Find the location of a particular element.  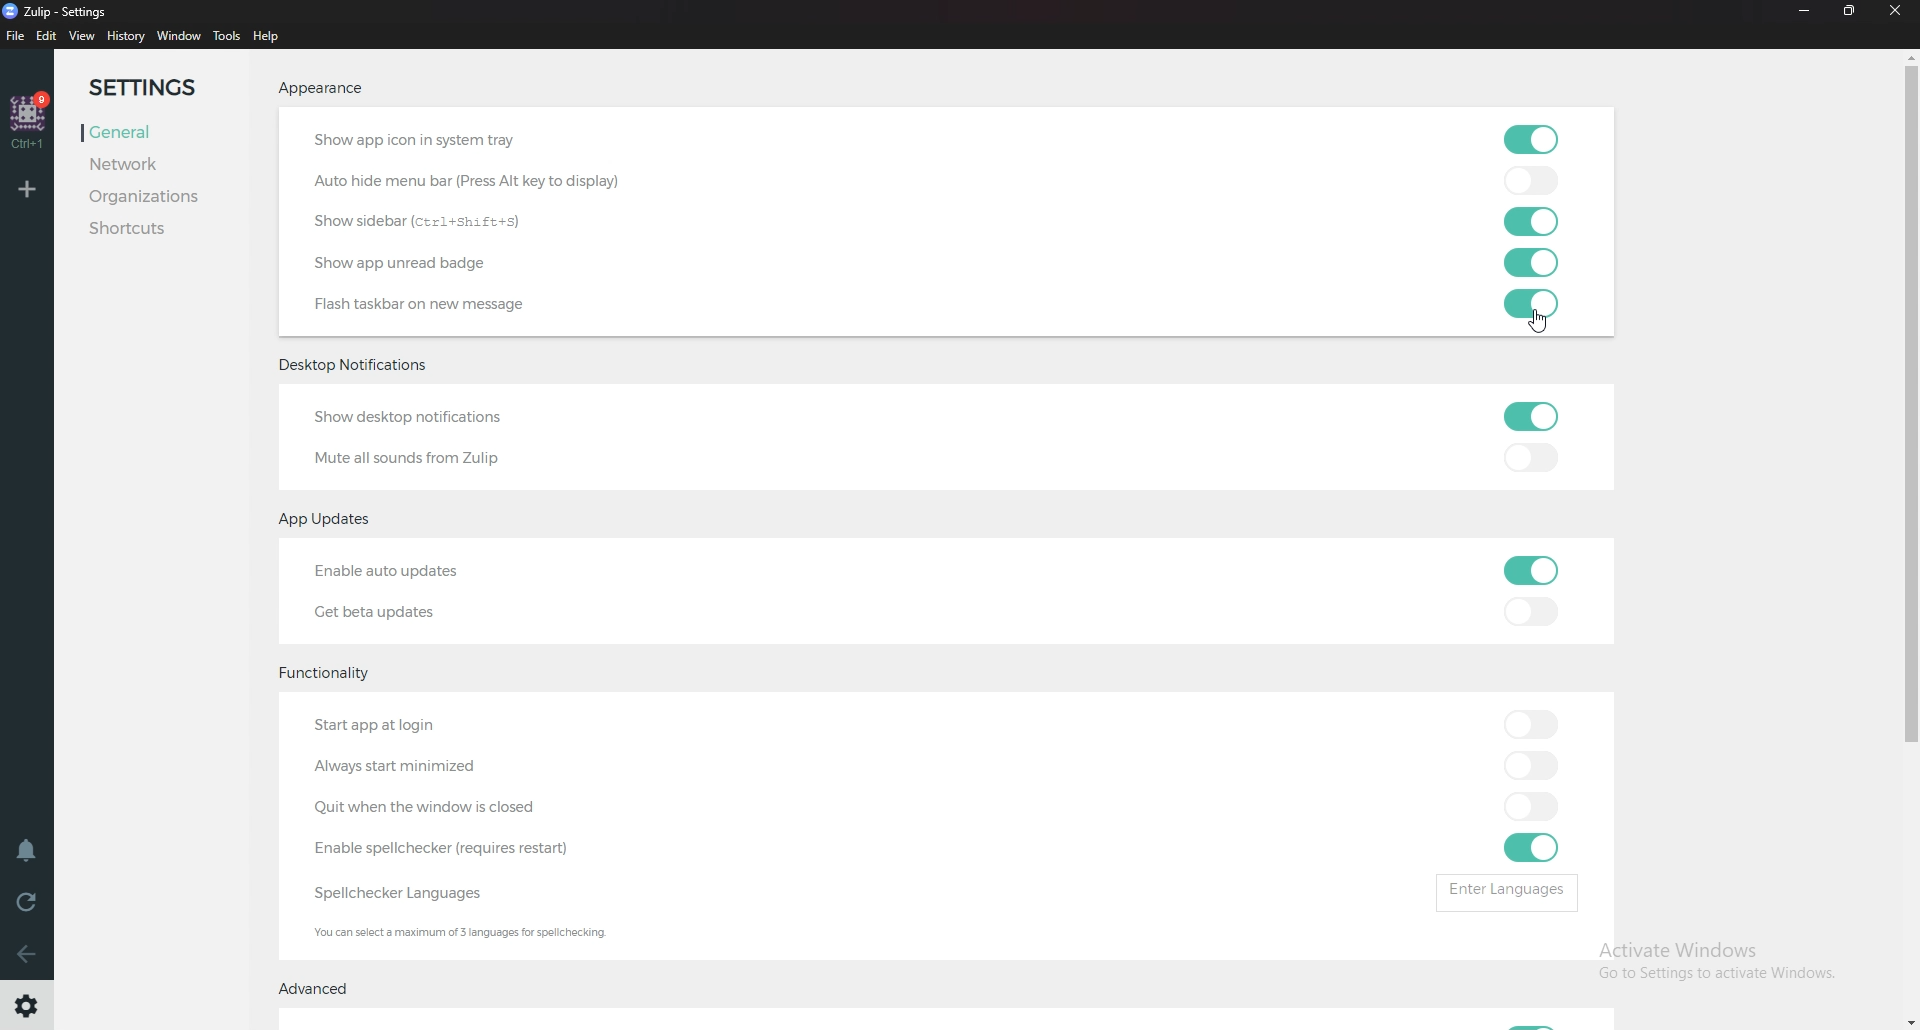

Enable do not disturb is located at coordinates (26, 849).